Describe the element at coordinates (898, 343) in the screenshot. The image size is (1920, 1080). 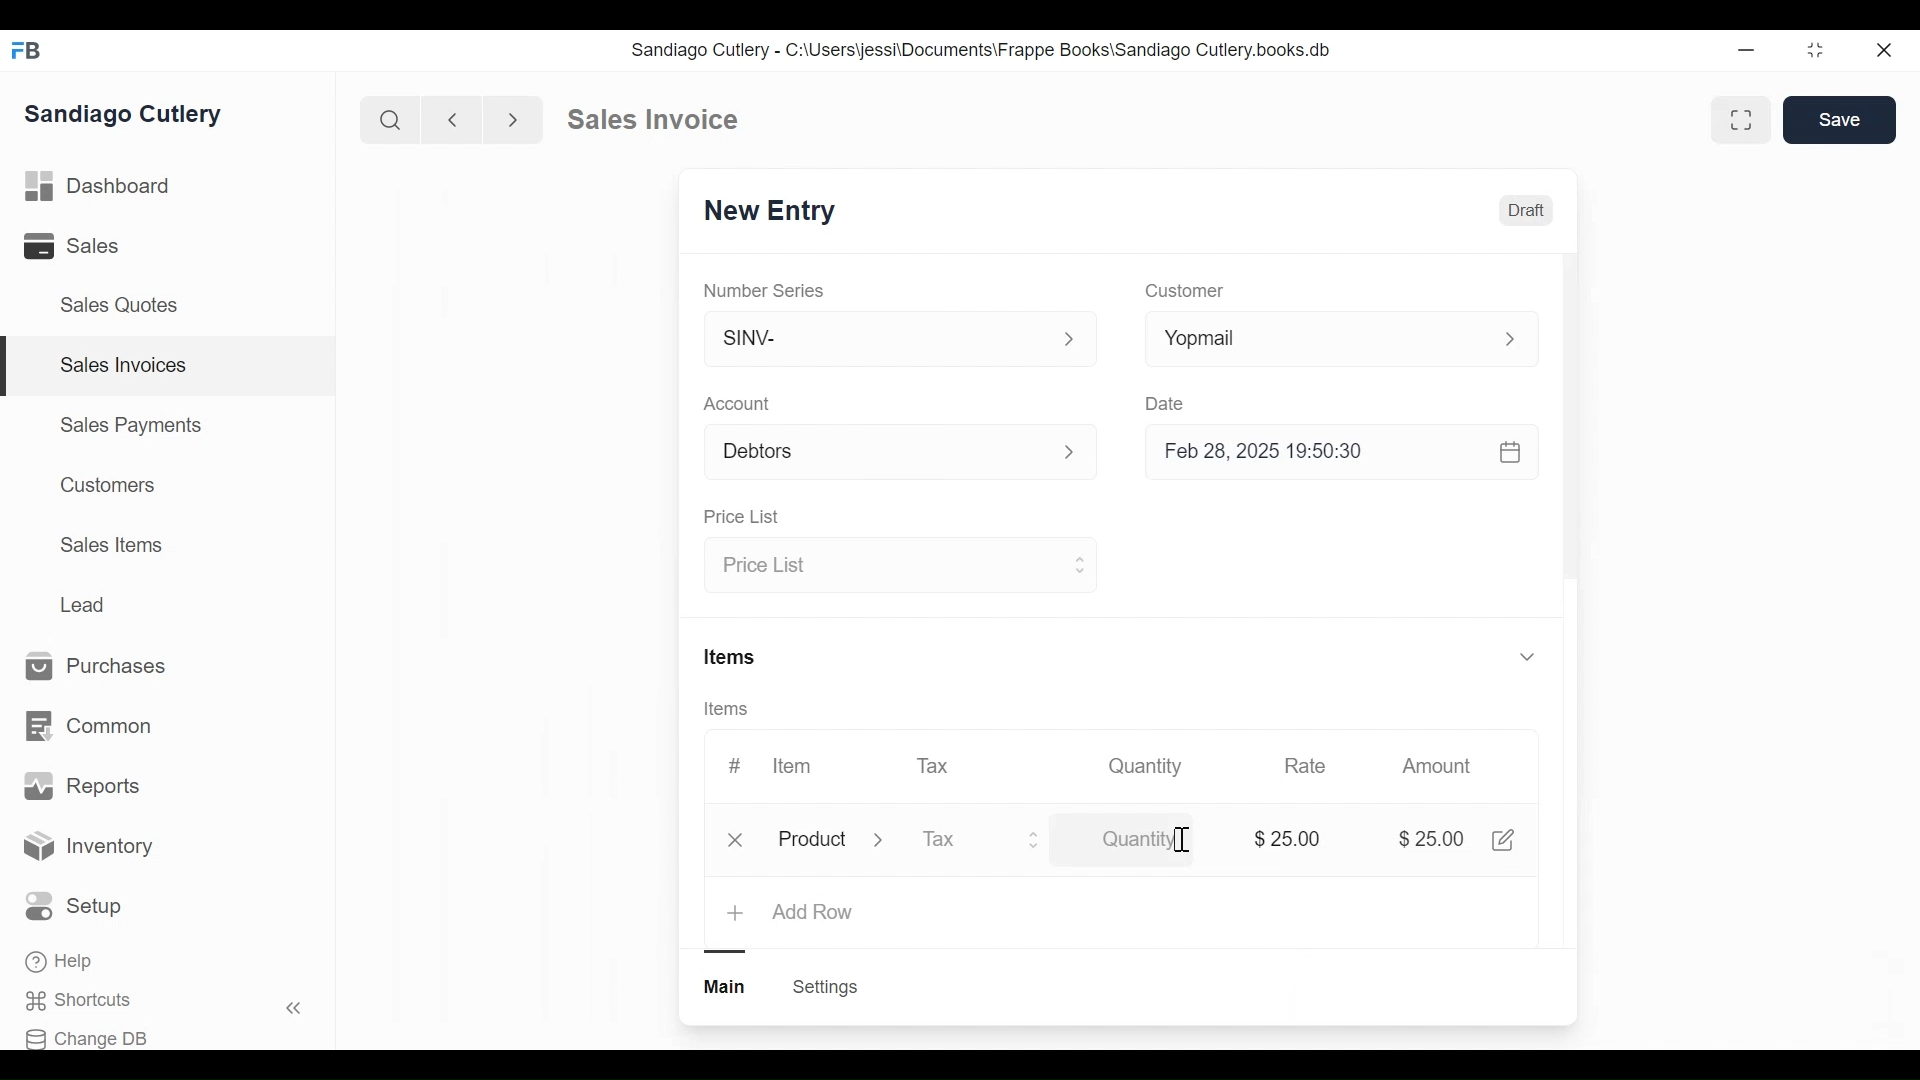
I see `SINV-` at that location.